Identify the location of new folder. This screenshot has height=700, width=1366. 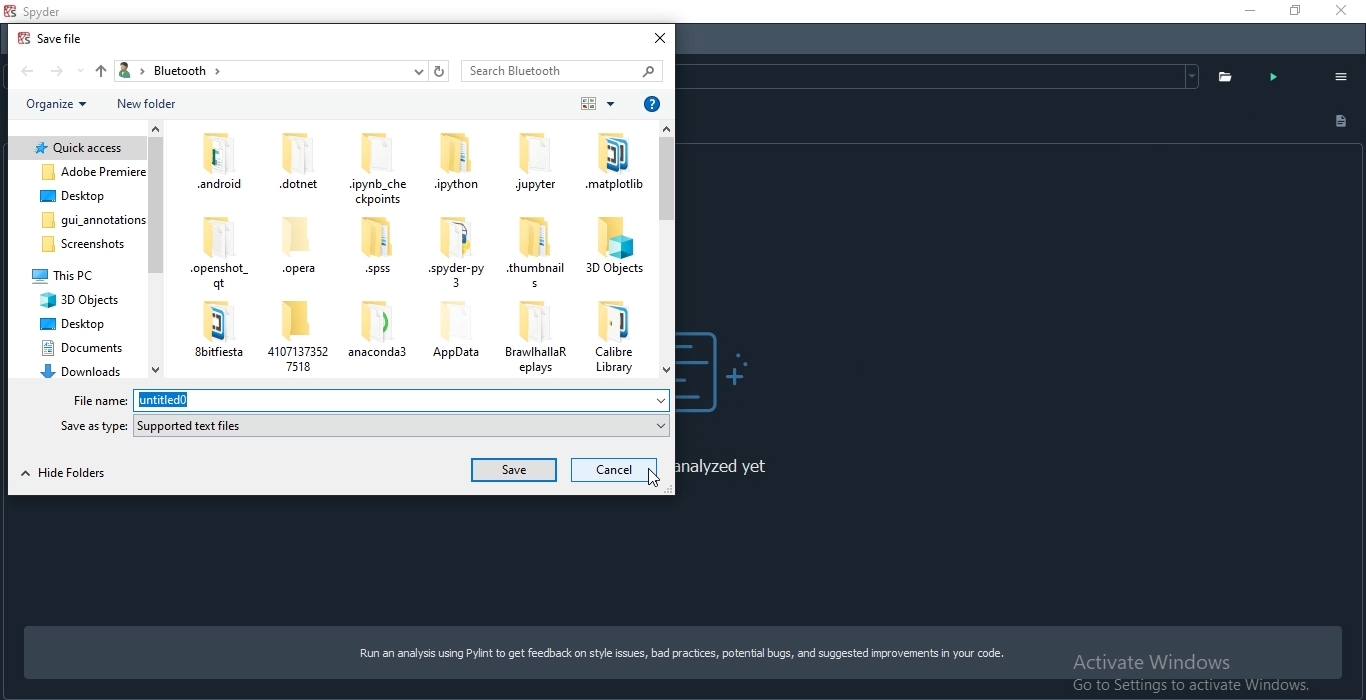
(147, 105).